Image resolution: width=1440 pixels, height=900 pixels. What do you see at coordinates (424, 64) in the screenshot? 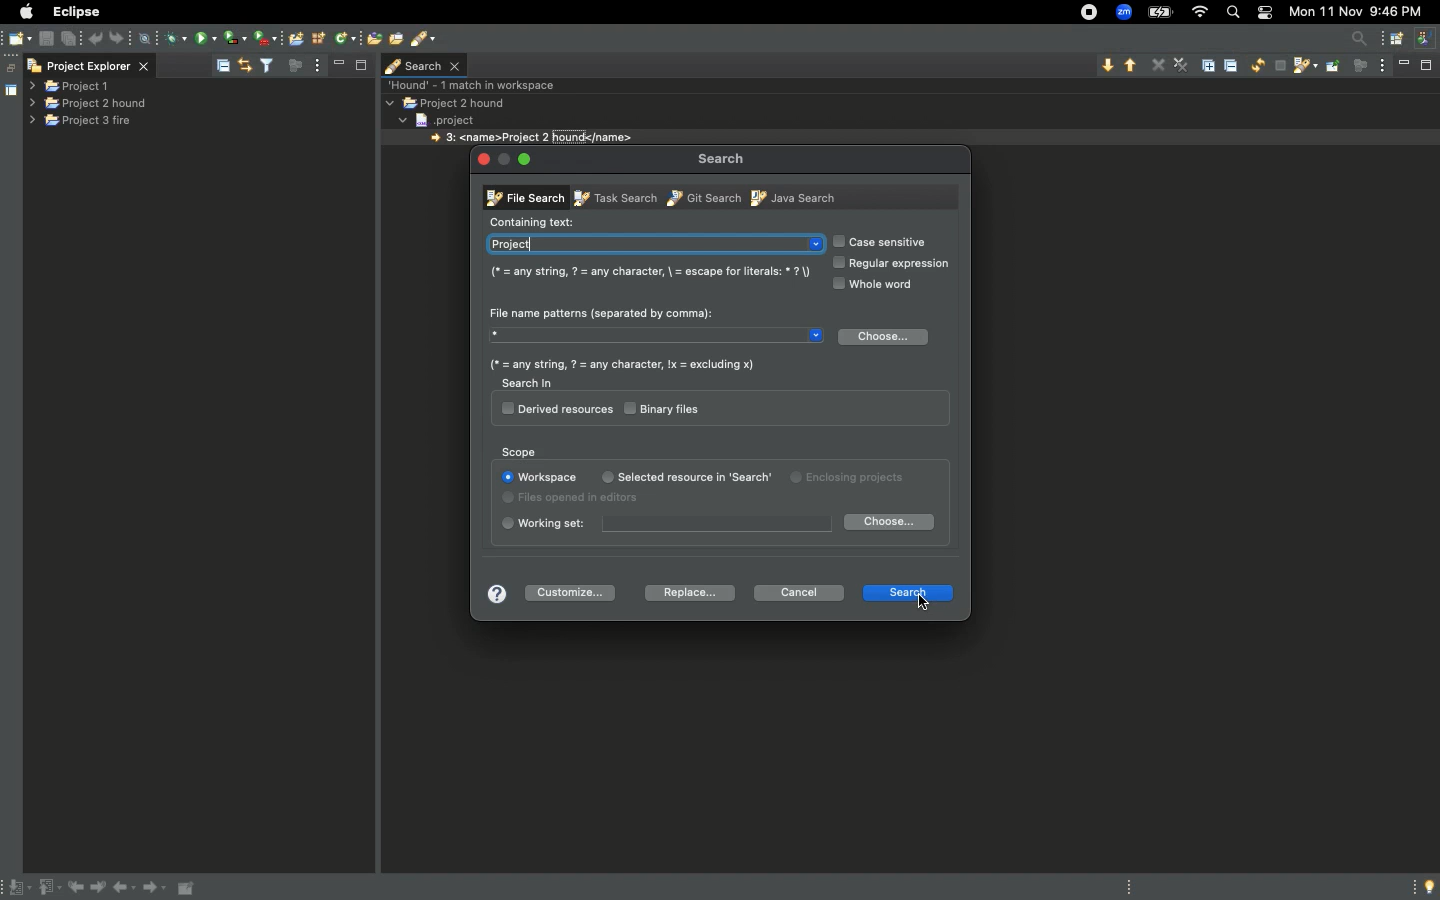
I see `Search` at bounding box center [424, 64].